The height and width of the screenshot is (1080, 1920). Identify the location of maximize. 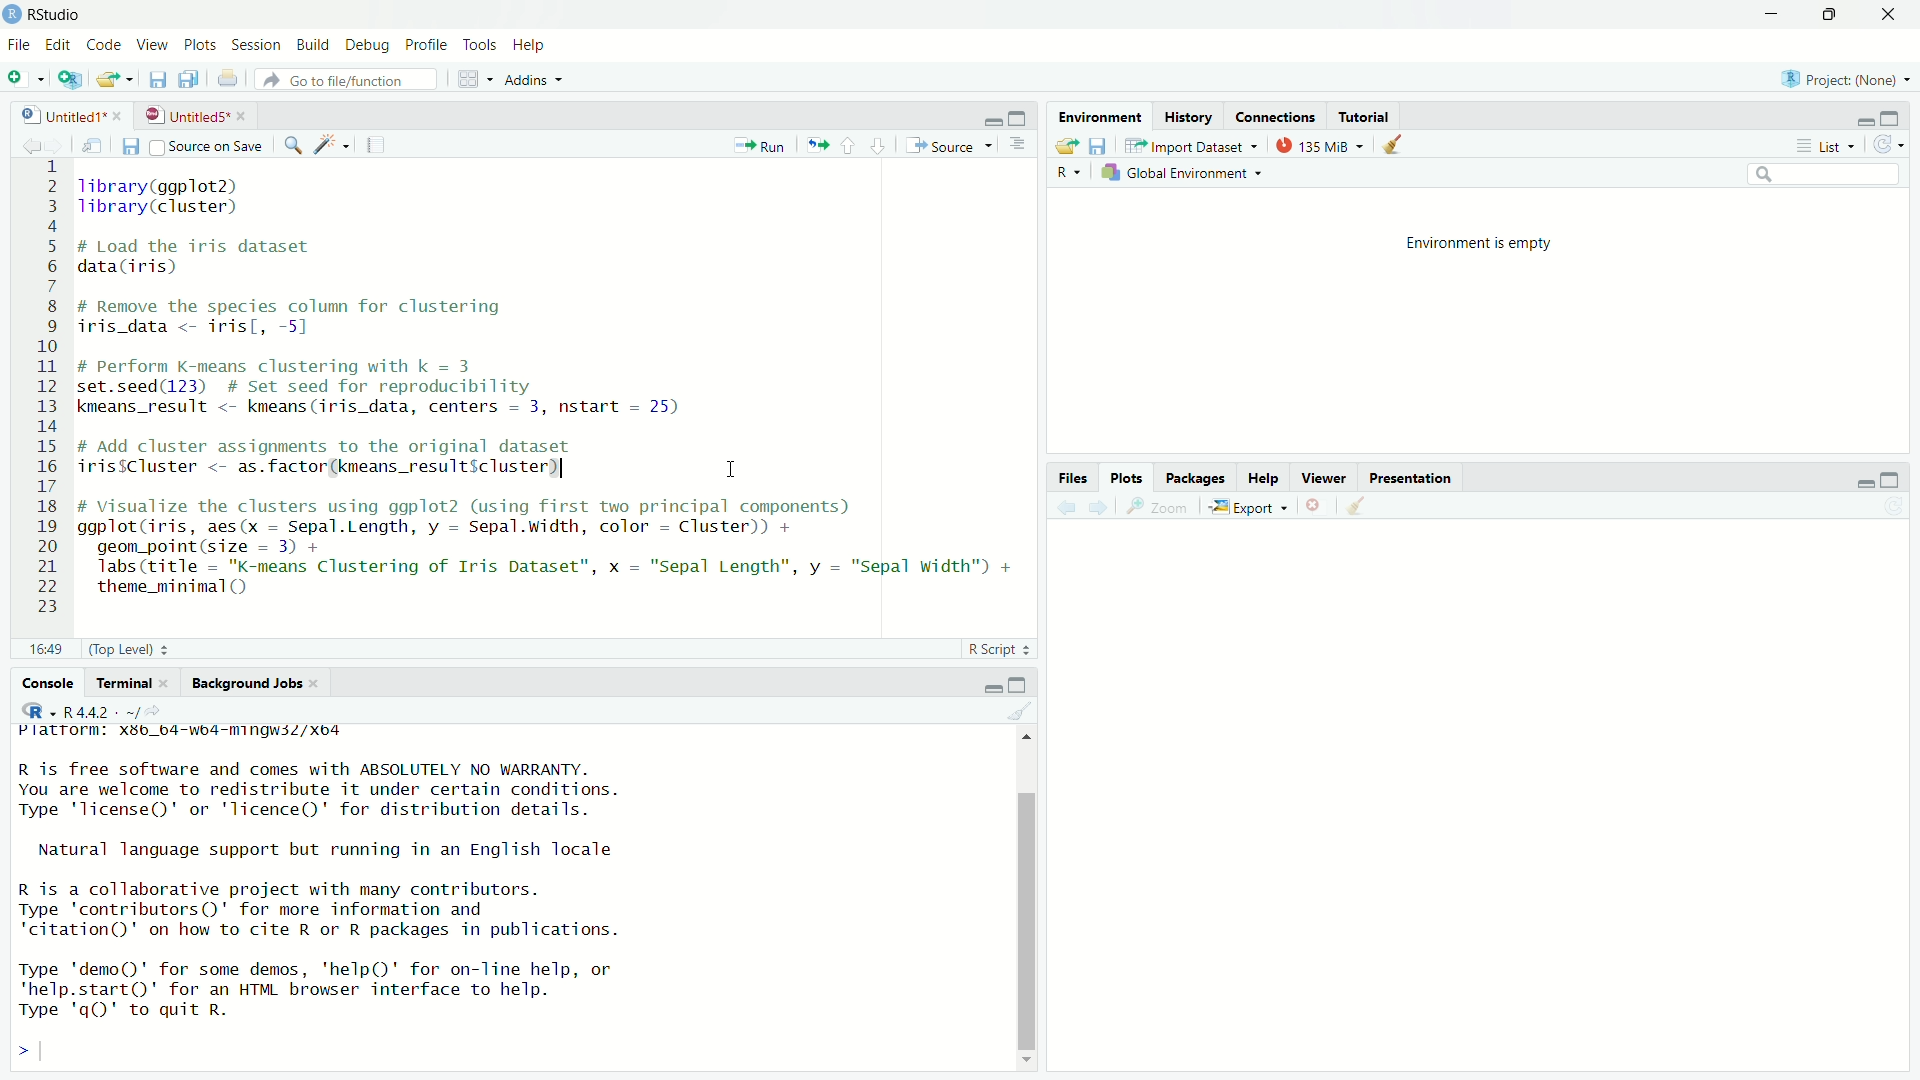
(1901, 477).